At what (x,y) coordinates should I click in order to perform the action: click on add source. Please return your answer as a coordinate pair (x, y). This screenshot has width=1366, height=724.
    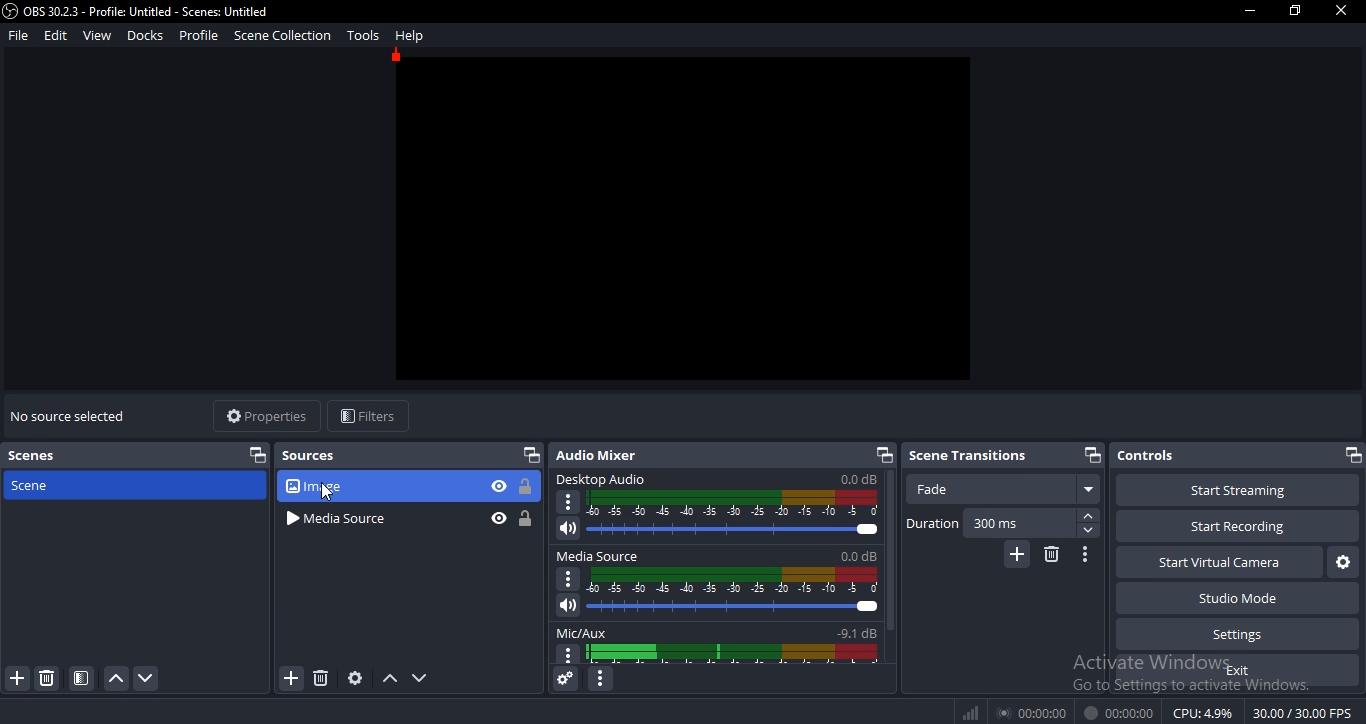
    Looking at the image, I should click on (292, 677).